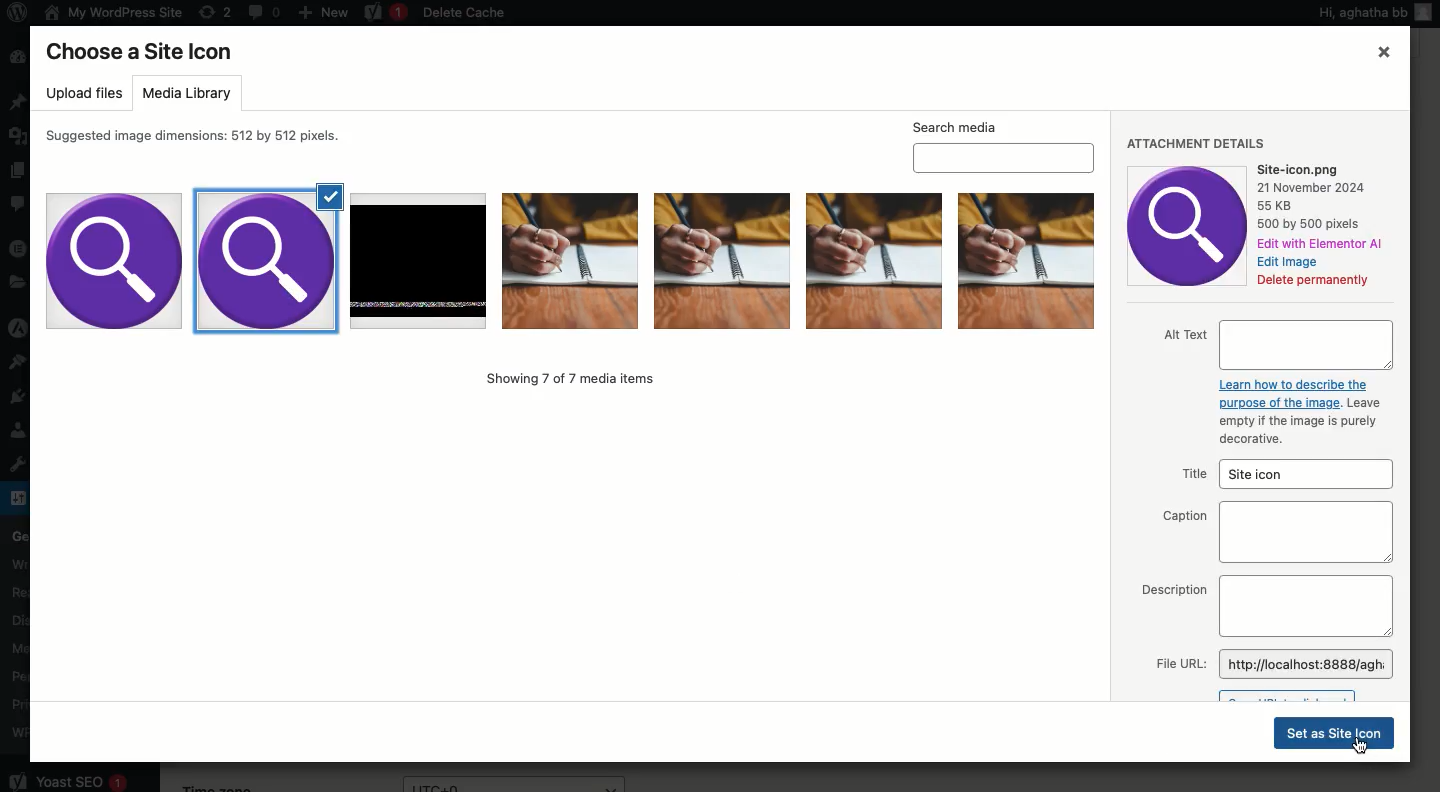 This screenshot has height=792, width=1440. Describe the element at coordinates (16, 618) in the screenshot. I see `Discussion` at that location.